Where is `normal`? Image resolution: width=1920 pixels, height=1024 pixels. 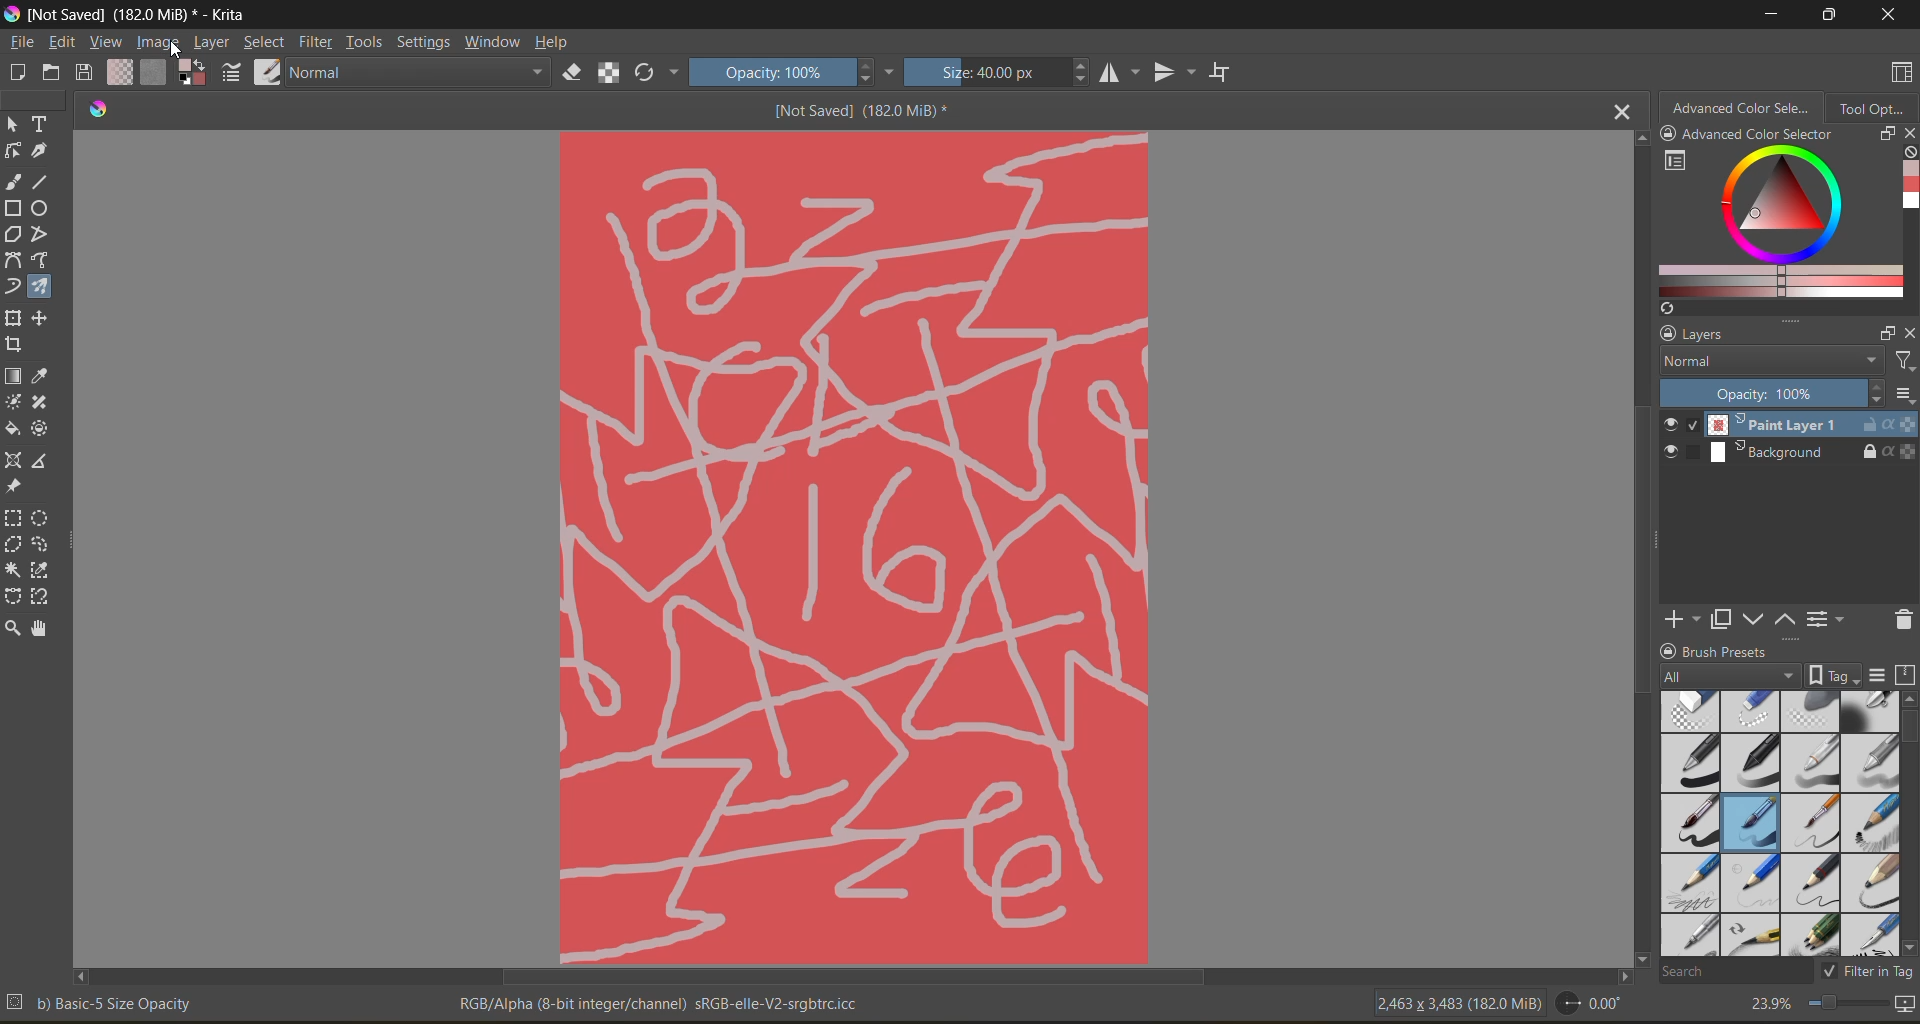
normal is located at coordinates (1769, 359).